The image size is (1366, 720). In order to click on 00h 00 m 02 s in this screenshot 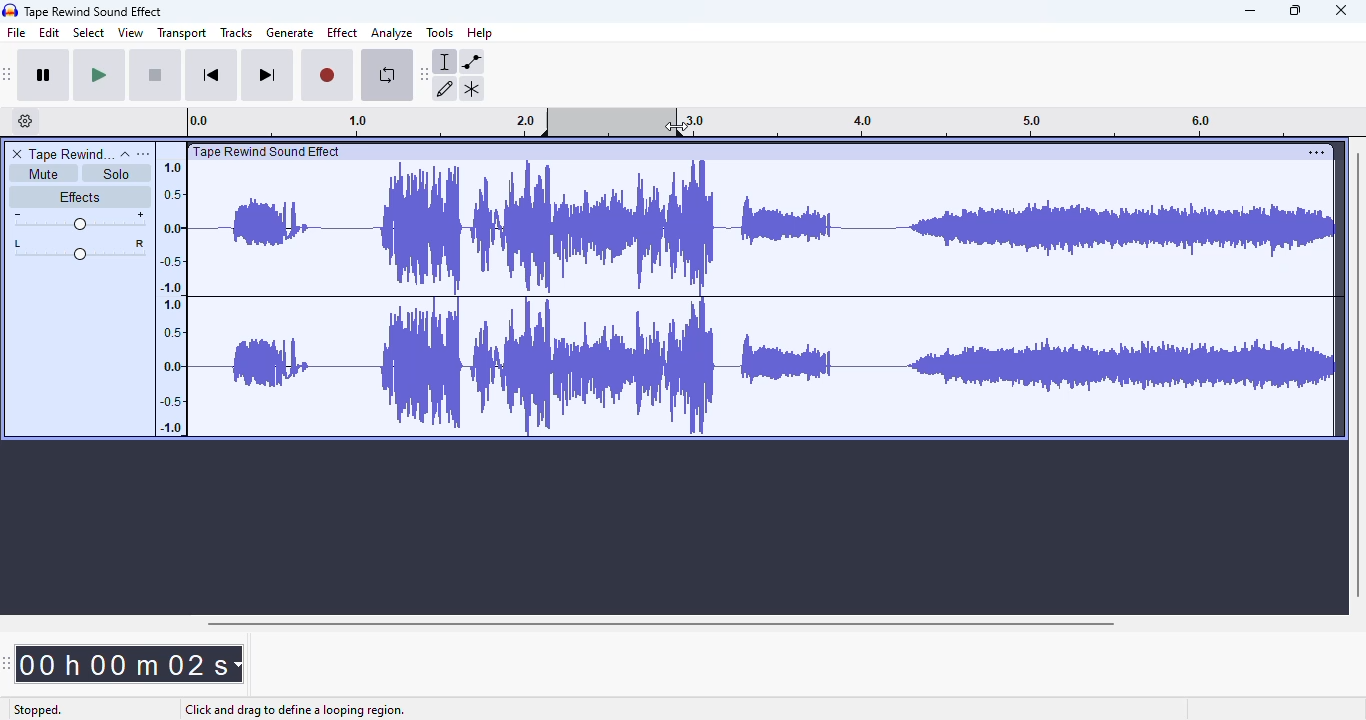, I will do `click(131, 658)`.